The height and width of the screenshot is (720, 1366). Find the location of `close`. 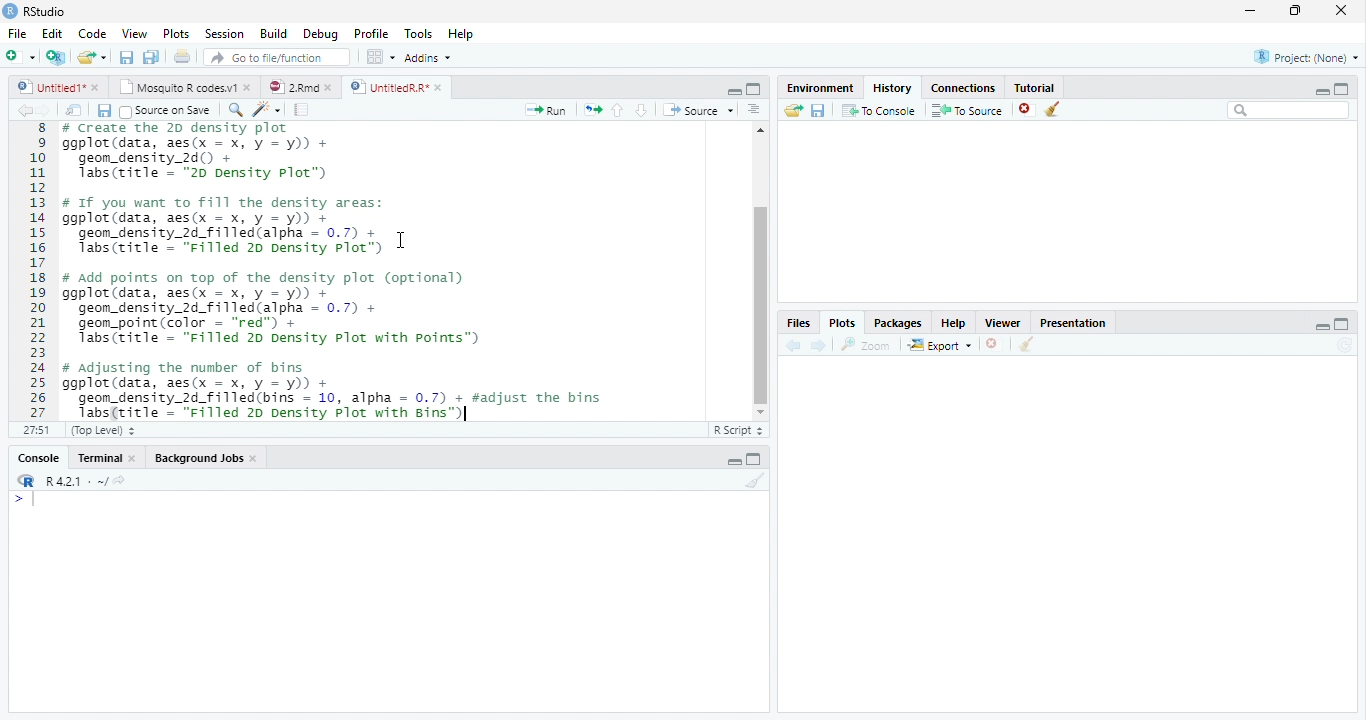

close is located at coordinates (136, 458).